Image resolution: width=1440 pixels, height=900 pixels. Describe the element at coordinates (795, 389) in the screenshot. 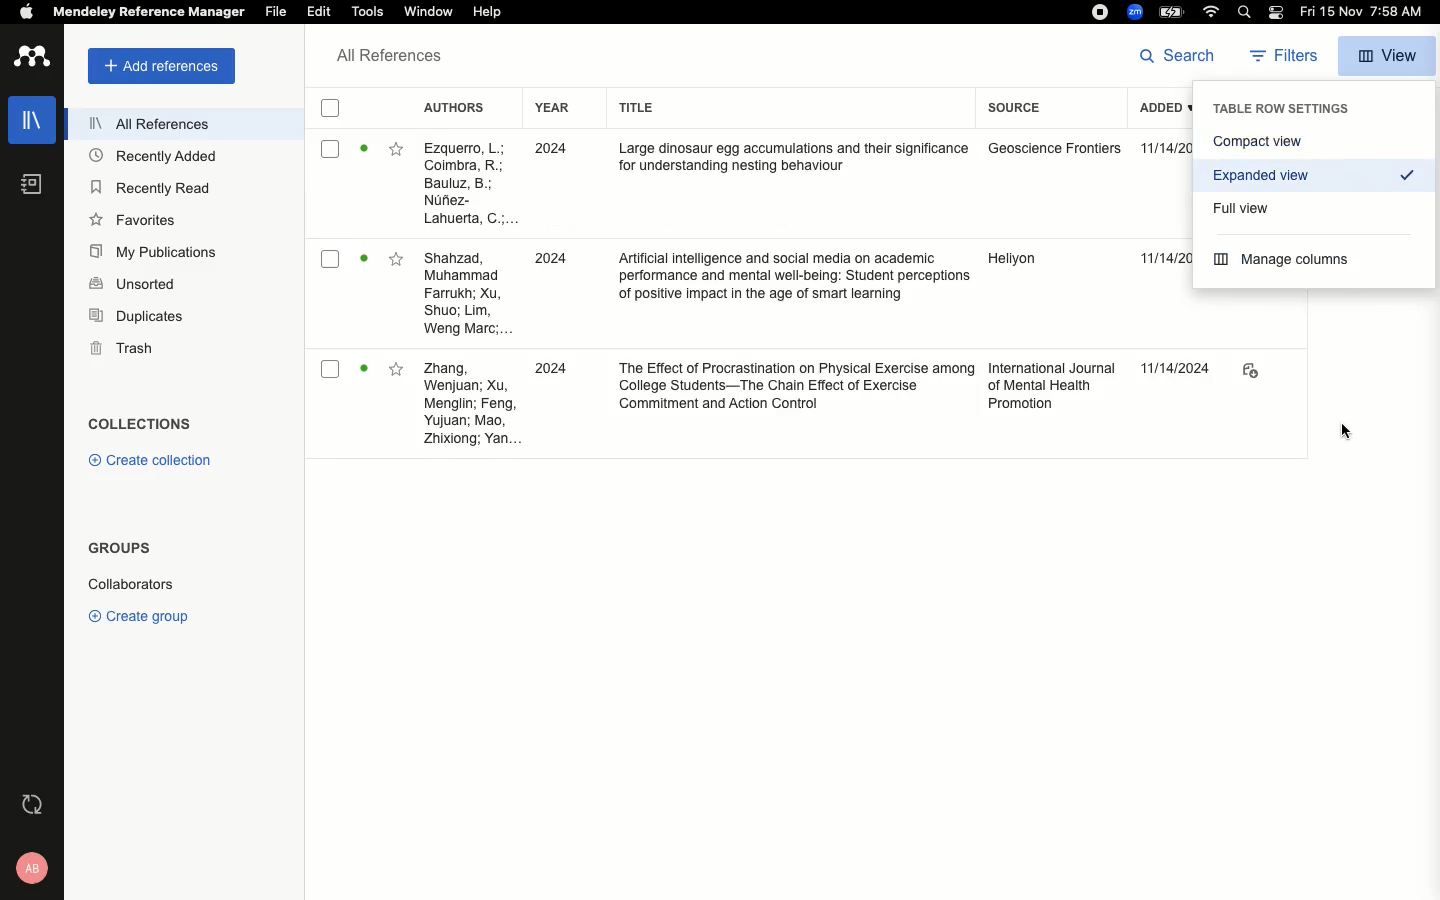

I see `4 ‘The Effect of Procrastination on Physical Exercise among
College Students—The Chain Effect of Exercise
Commitment and Action Control` at that location.